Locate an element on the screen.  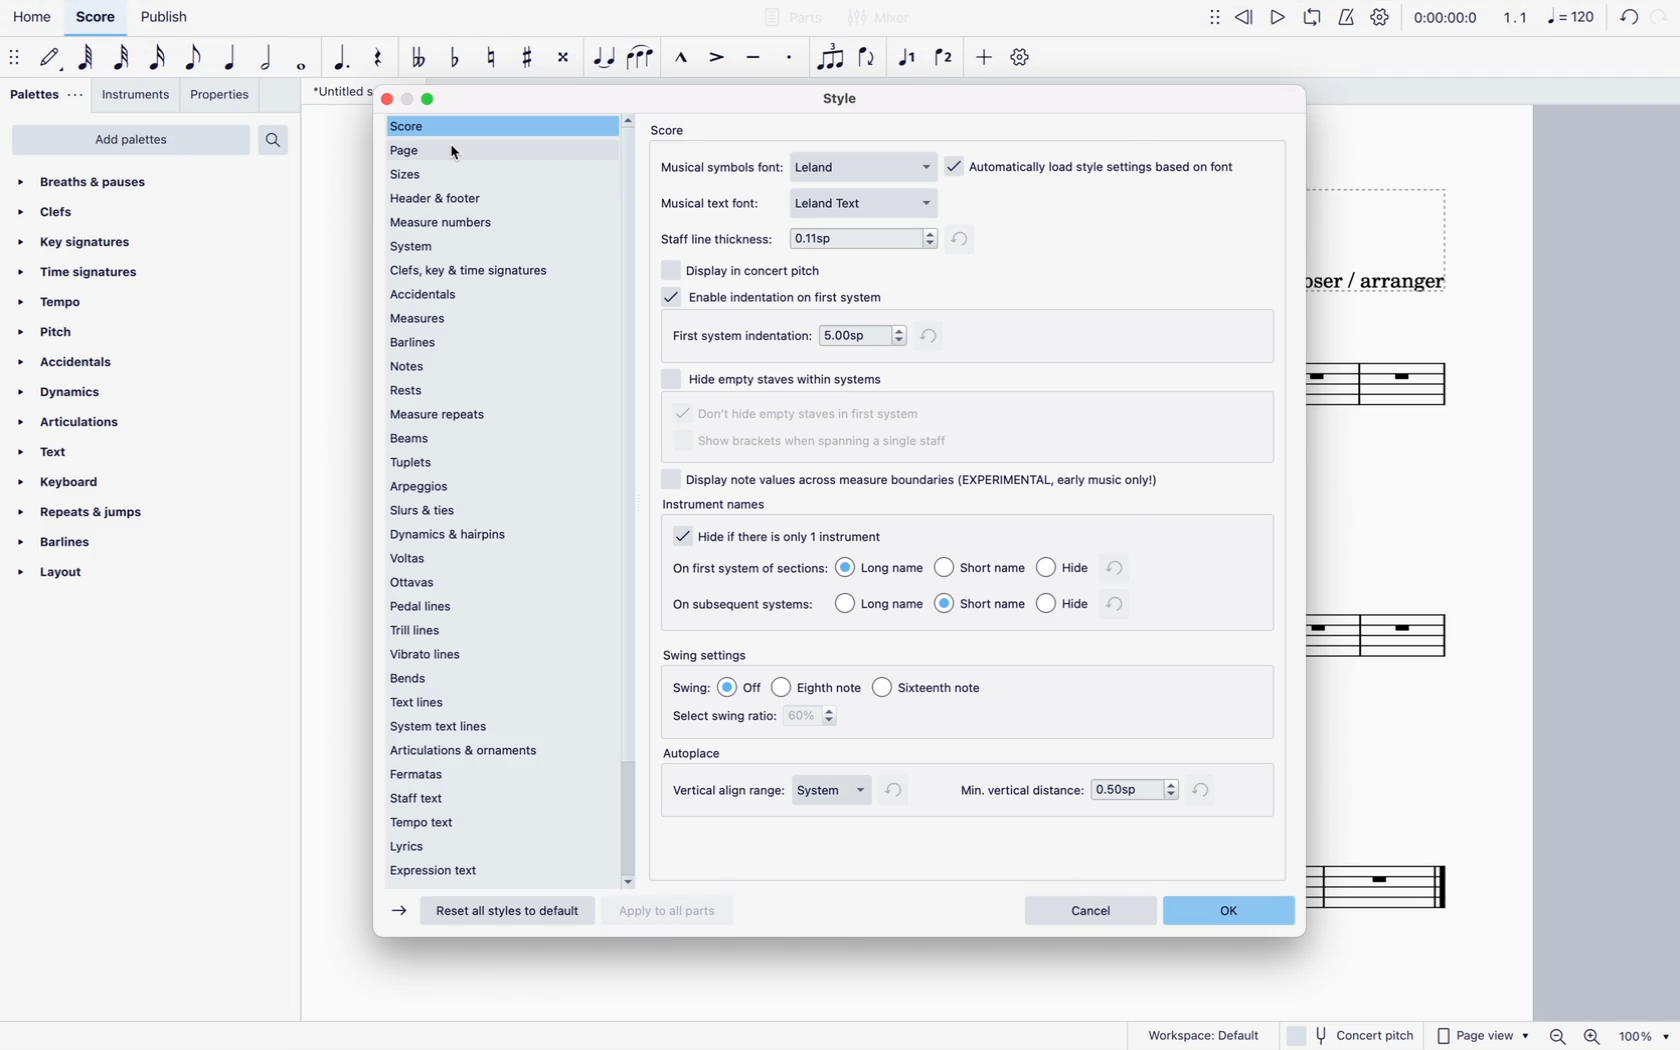
clefs is located at coordinates (57, 213).